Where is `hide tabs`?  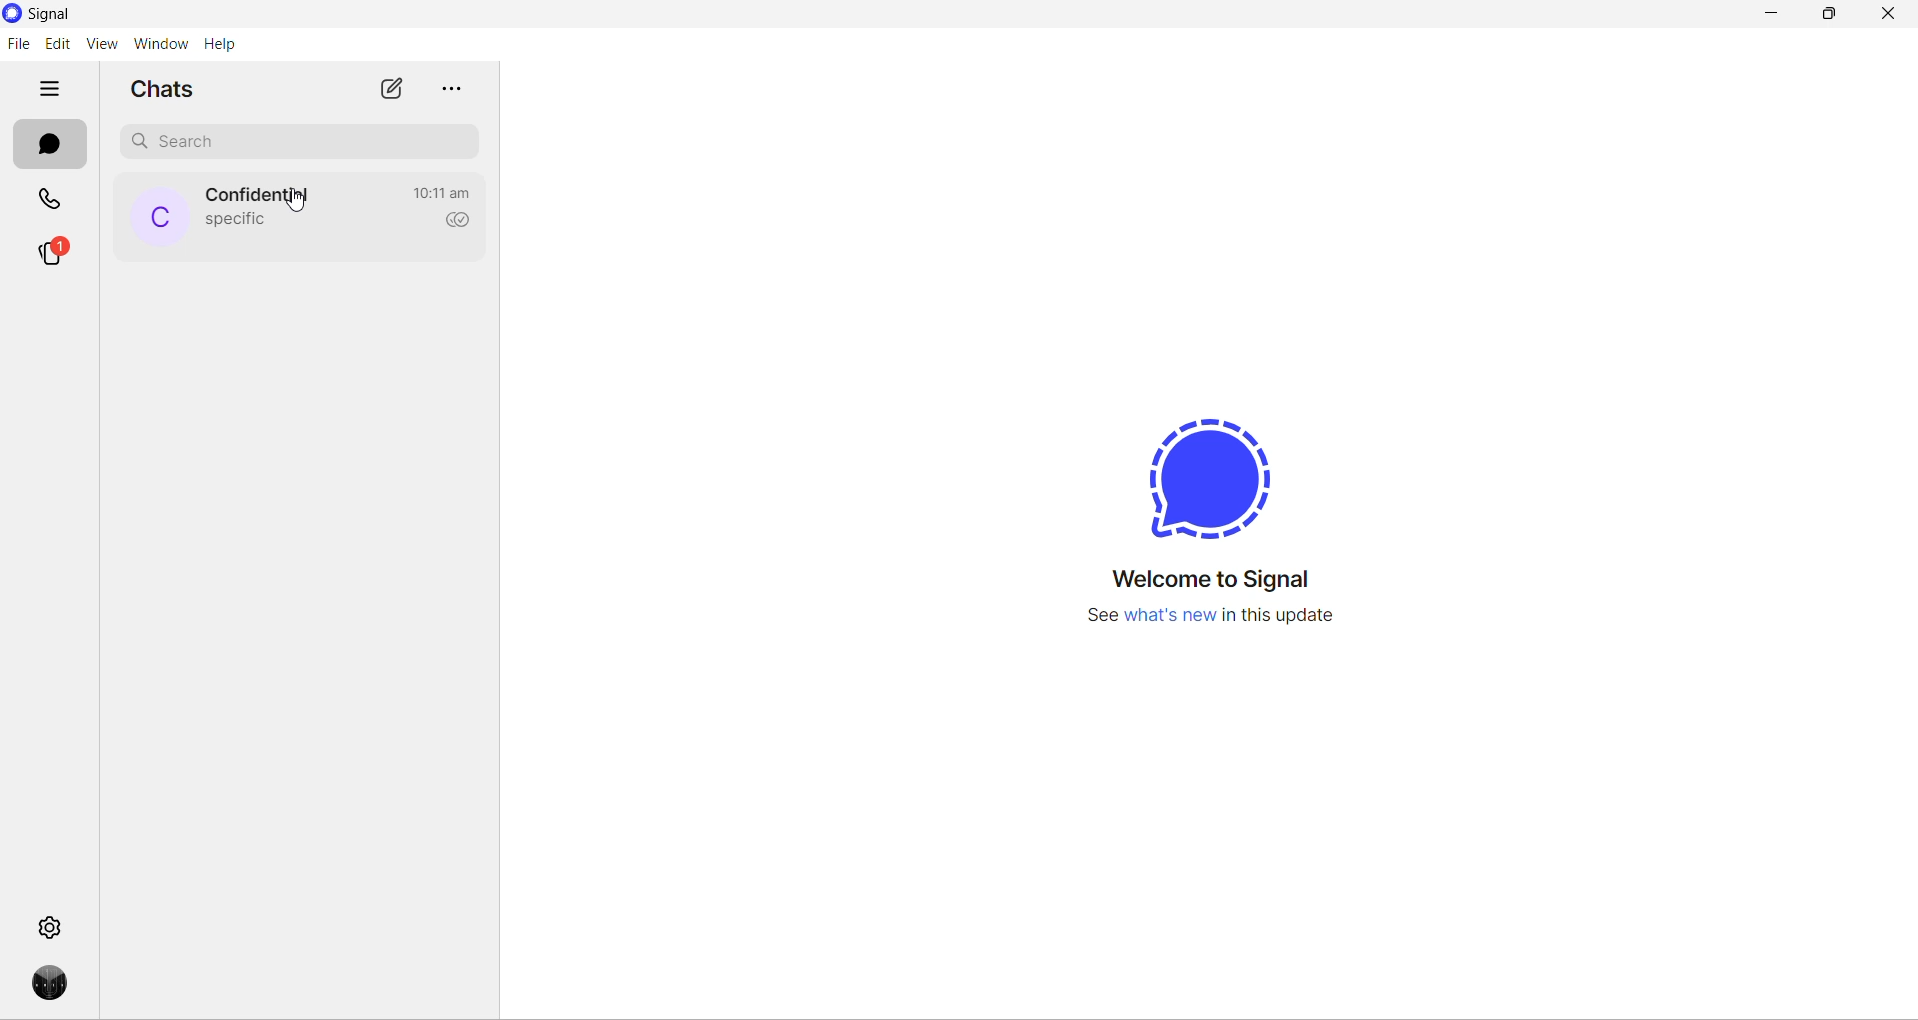
hide tabs is located at coordinates (49, 92).